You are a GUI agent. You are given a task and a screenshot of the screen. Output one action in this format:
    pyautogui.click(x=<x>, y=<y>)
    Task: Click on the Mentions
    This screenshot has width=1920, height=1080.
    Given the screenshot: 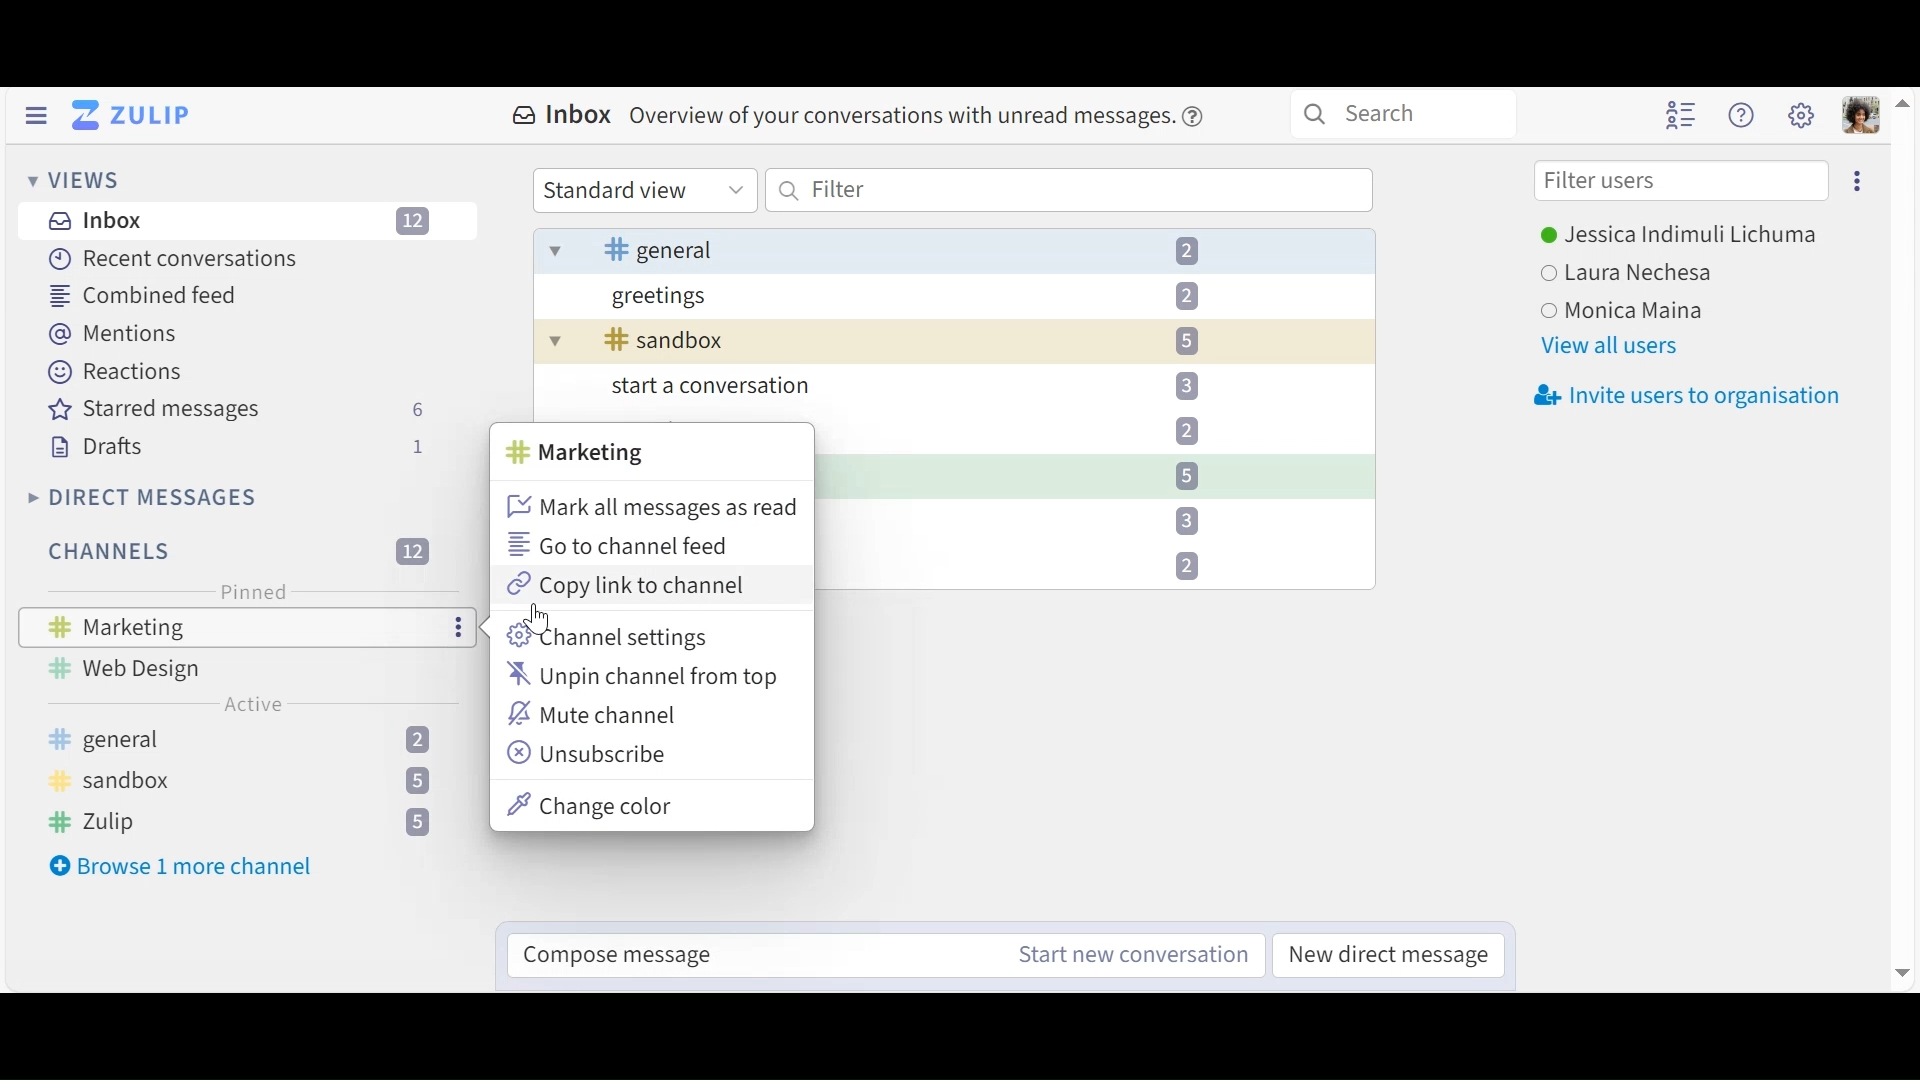 What is the action you would take?
    pyautogui.click(x=109, y=332)
    